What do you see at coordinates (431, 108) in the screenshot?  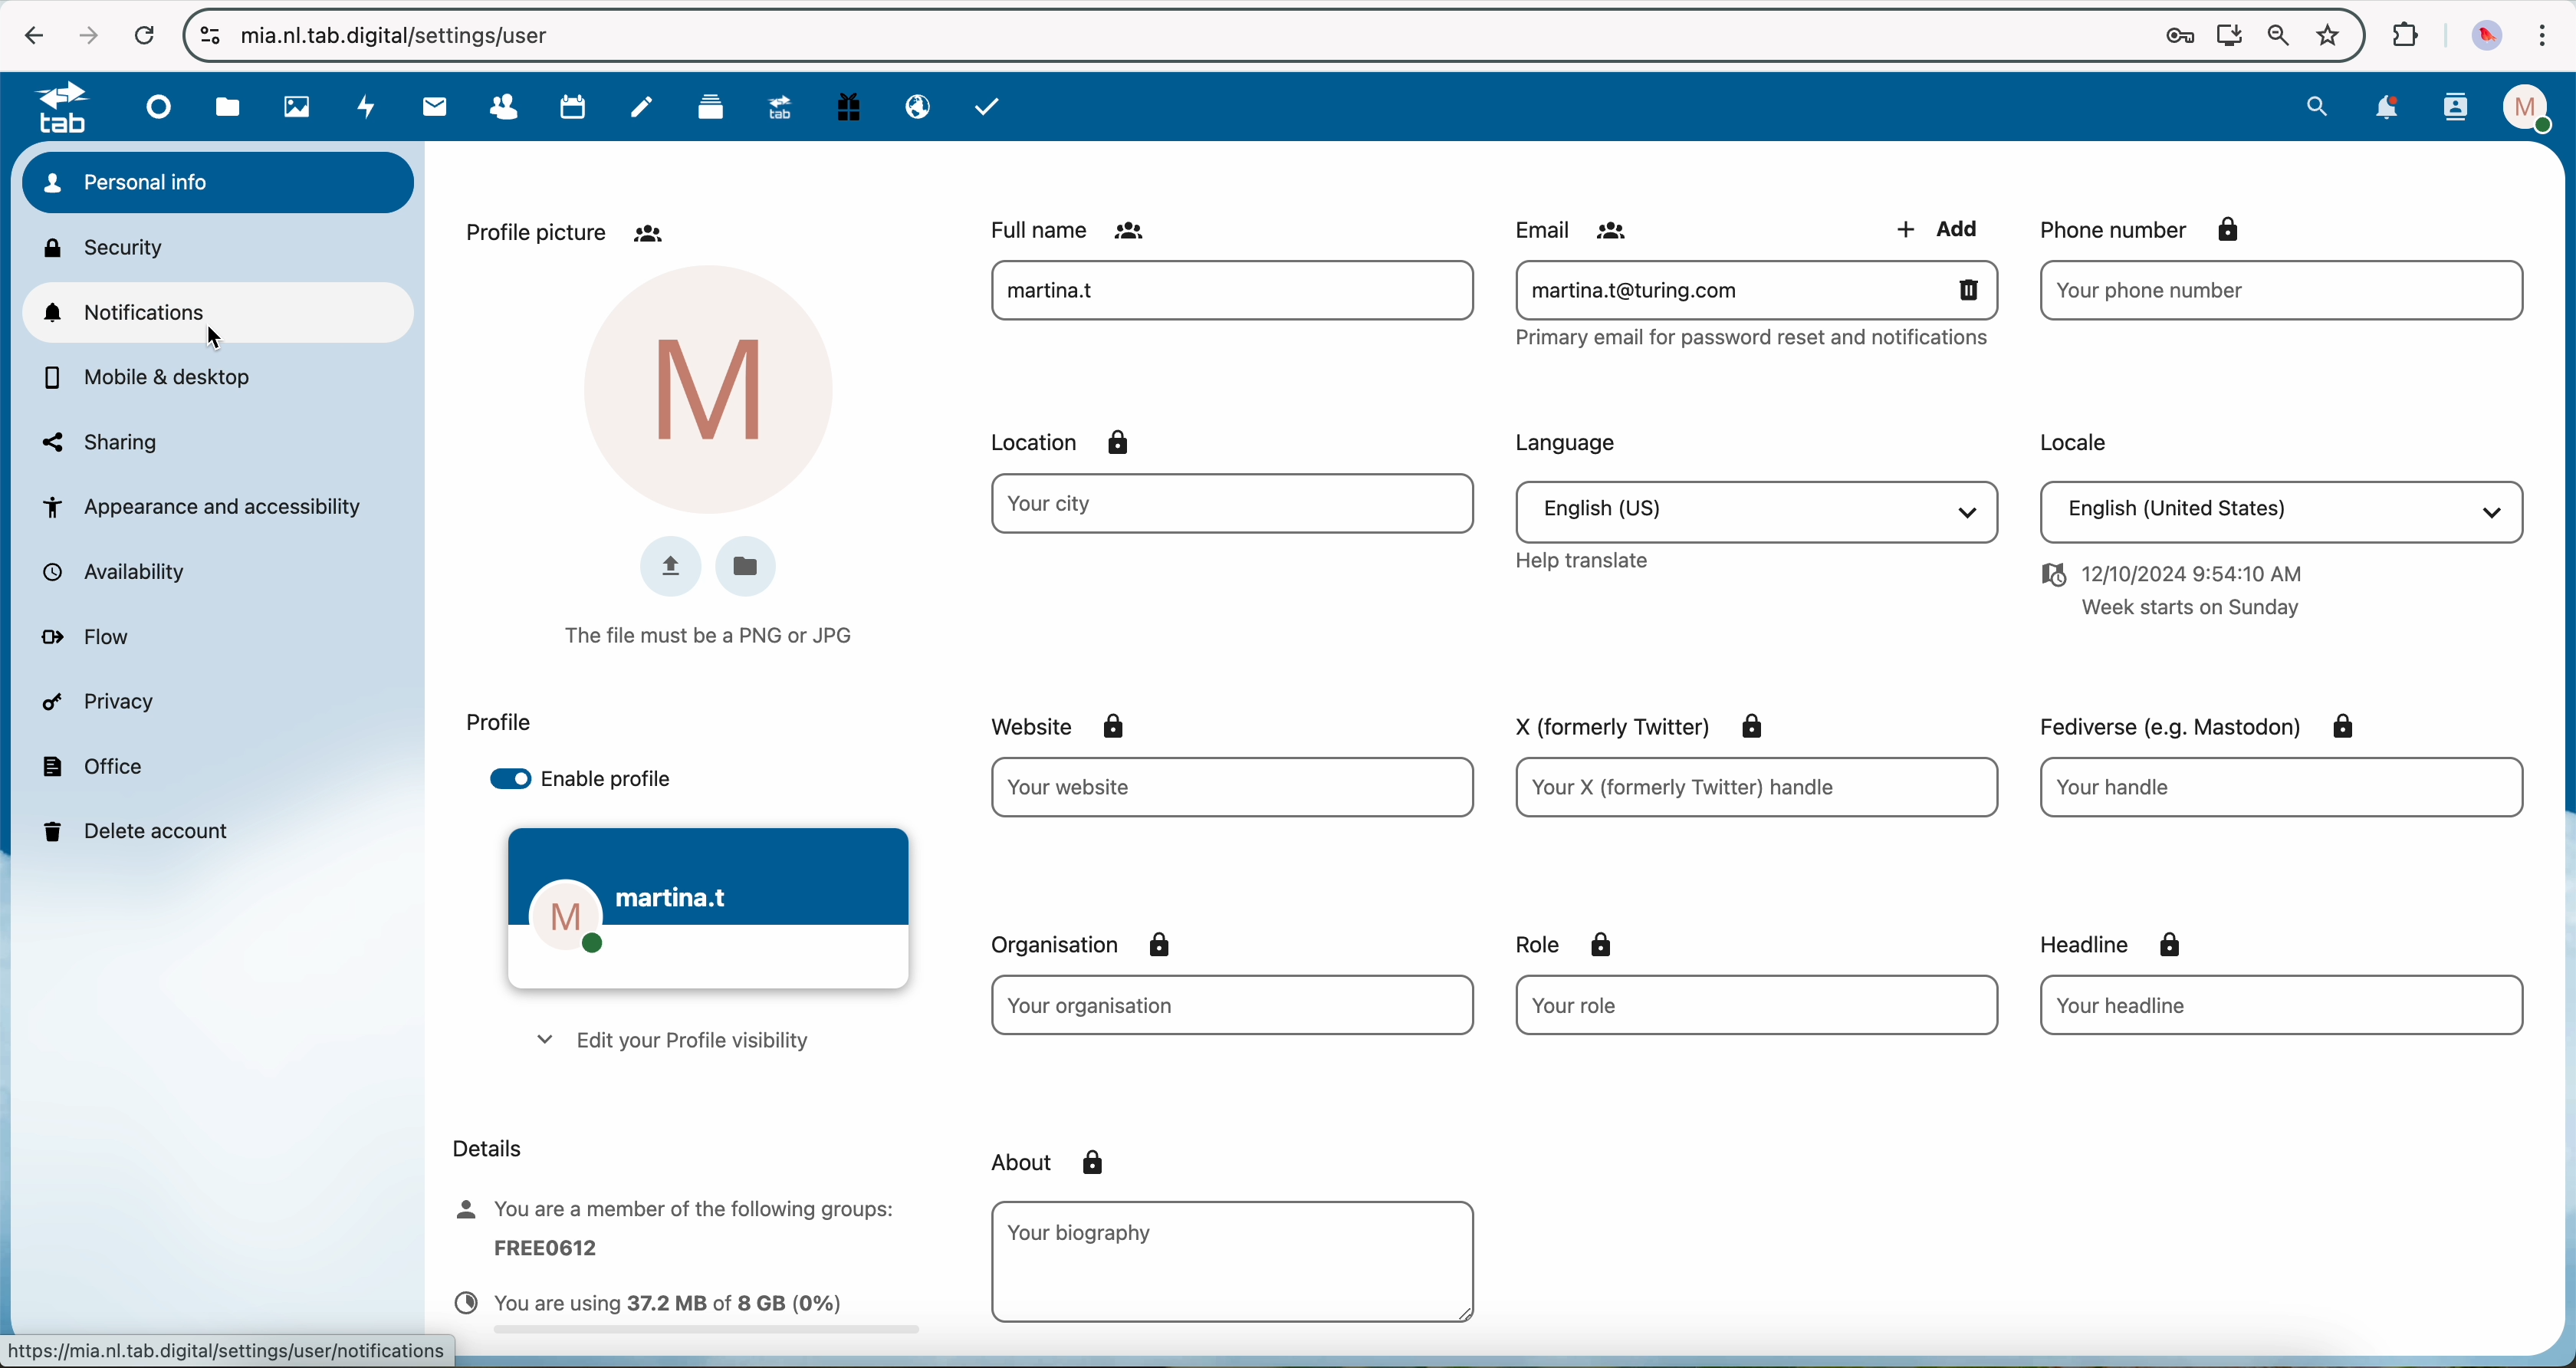 I see `mail` at bounding box center [431, 108].